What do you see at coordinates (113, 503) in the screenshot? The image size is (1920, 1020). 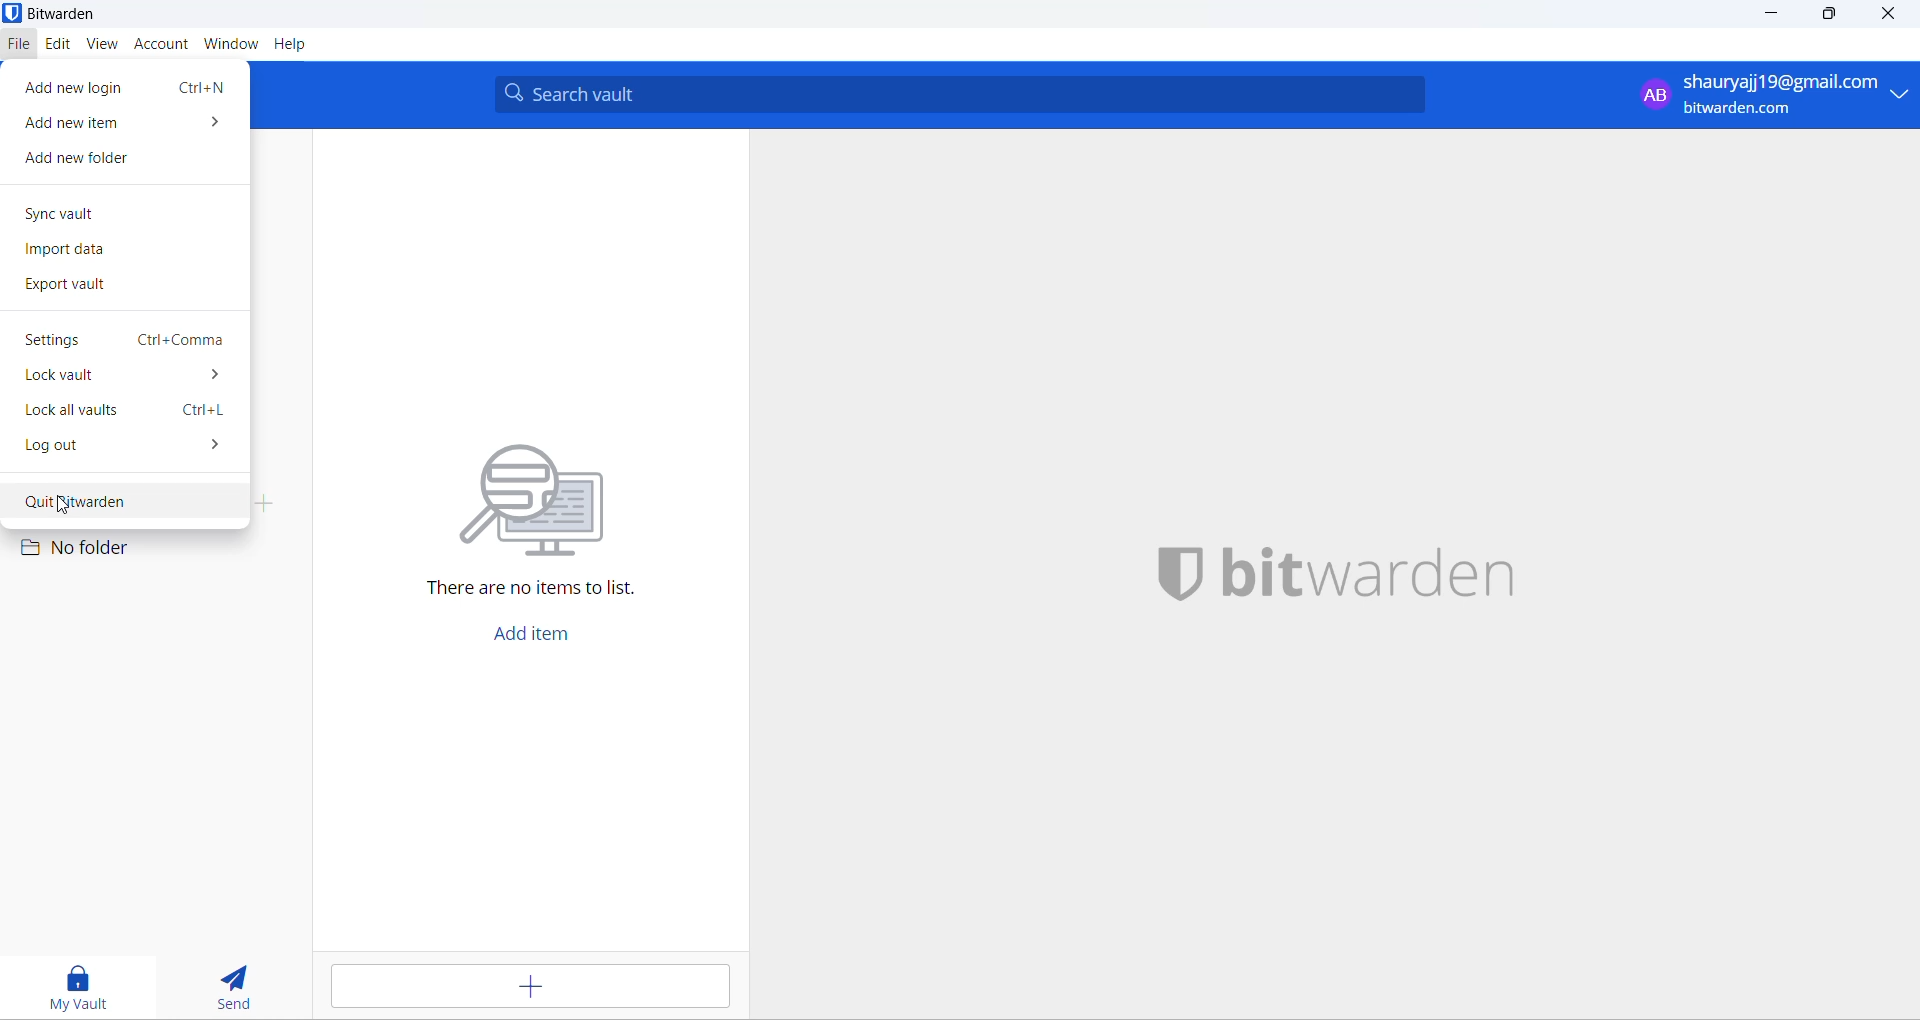 I see `quit bitwarden` at bounding box center [113, 503].